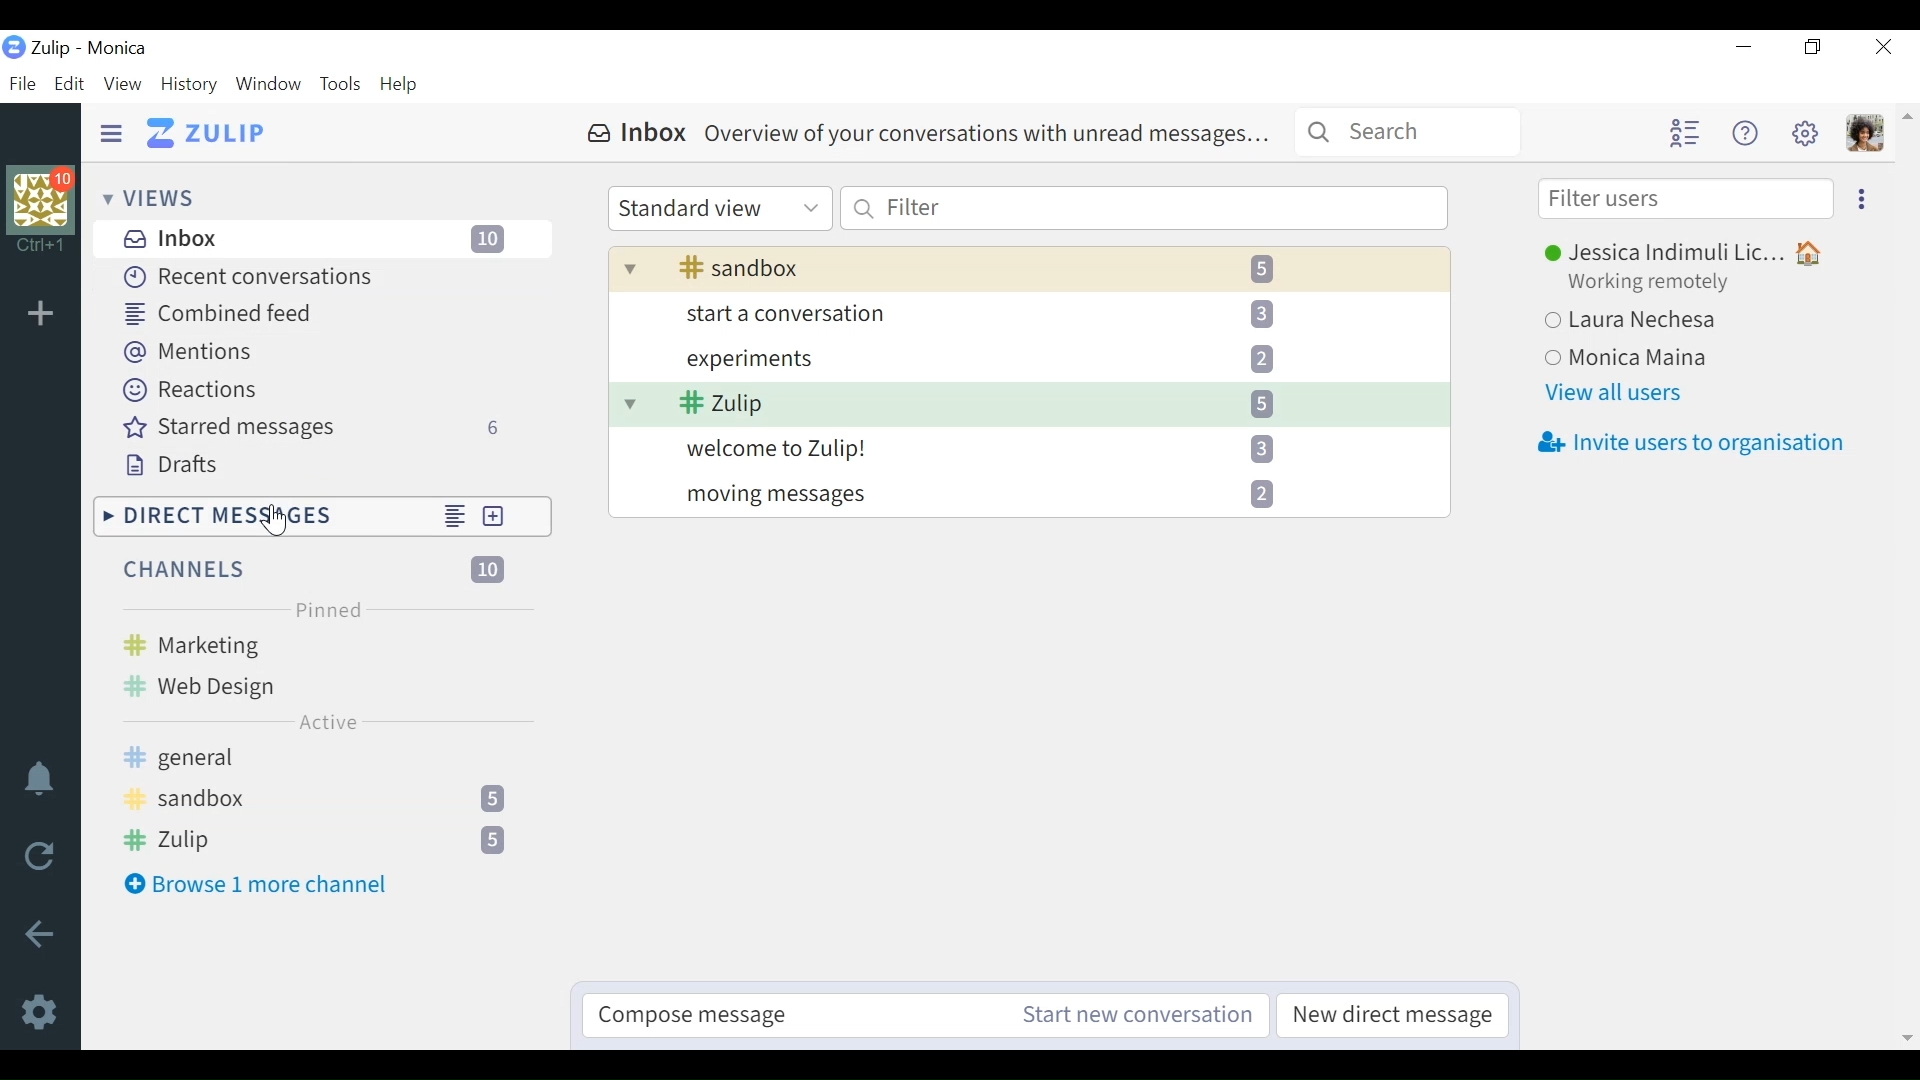  Describe the element at coordinates (1683, 200) in the screenshot. I see `Filter users` at that location.